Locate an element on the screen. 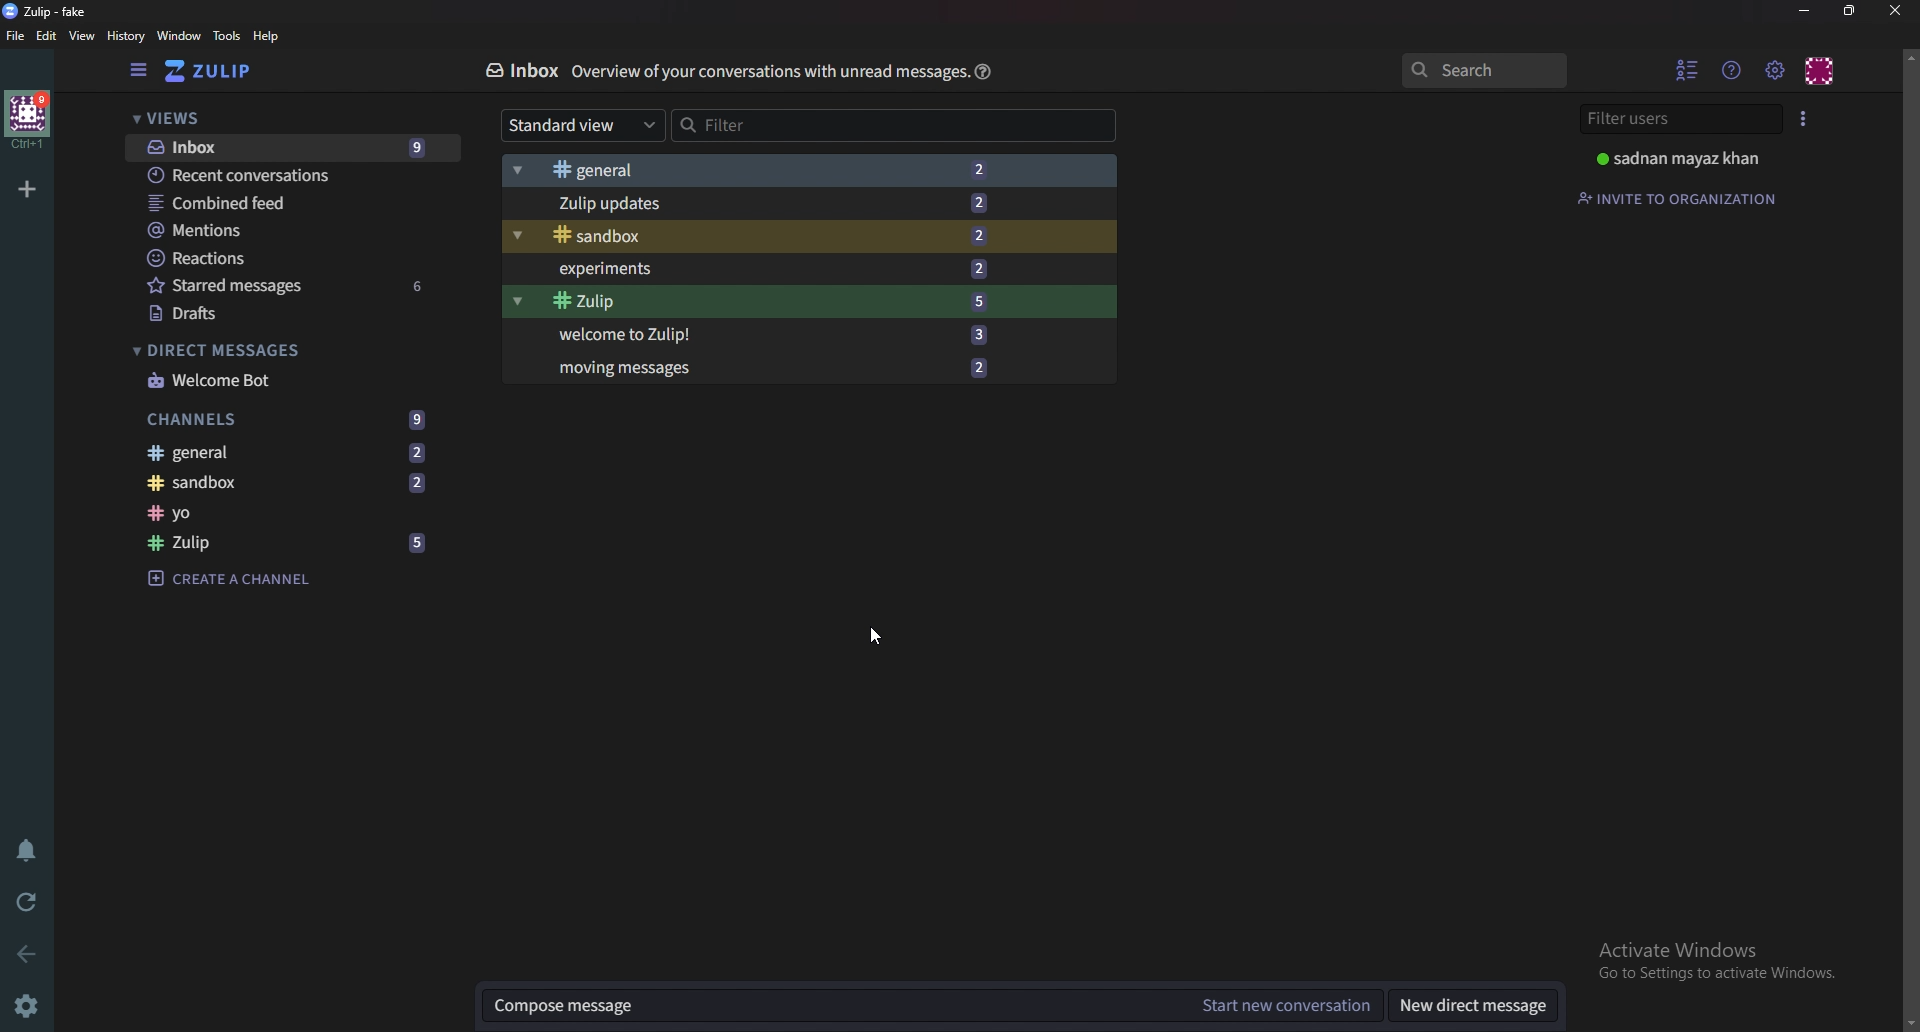 The height and width of the screenshot is (1032, 1920). Welcome bot is located at coordinates (263, 380).